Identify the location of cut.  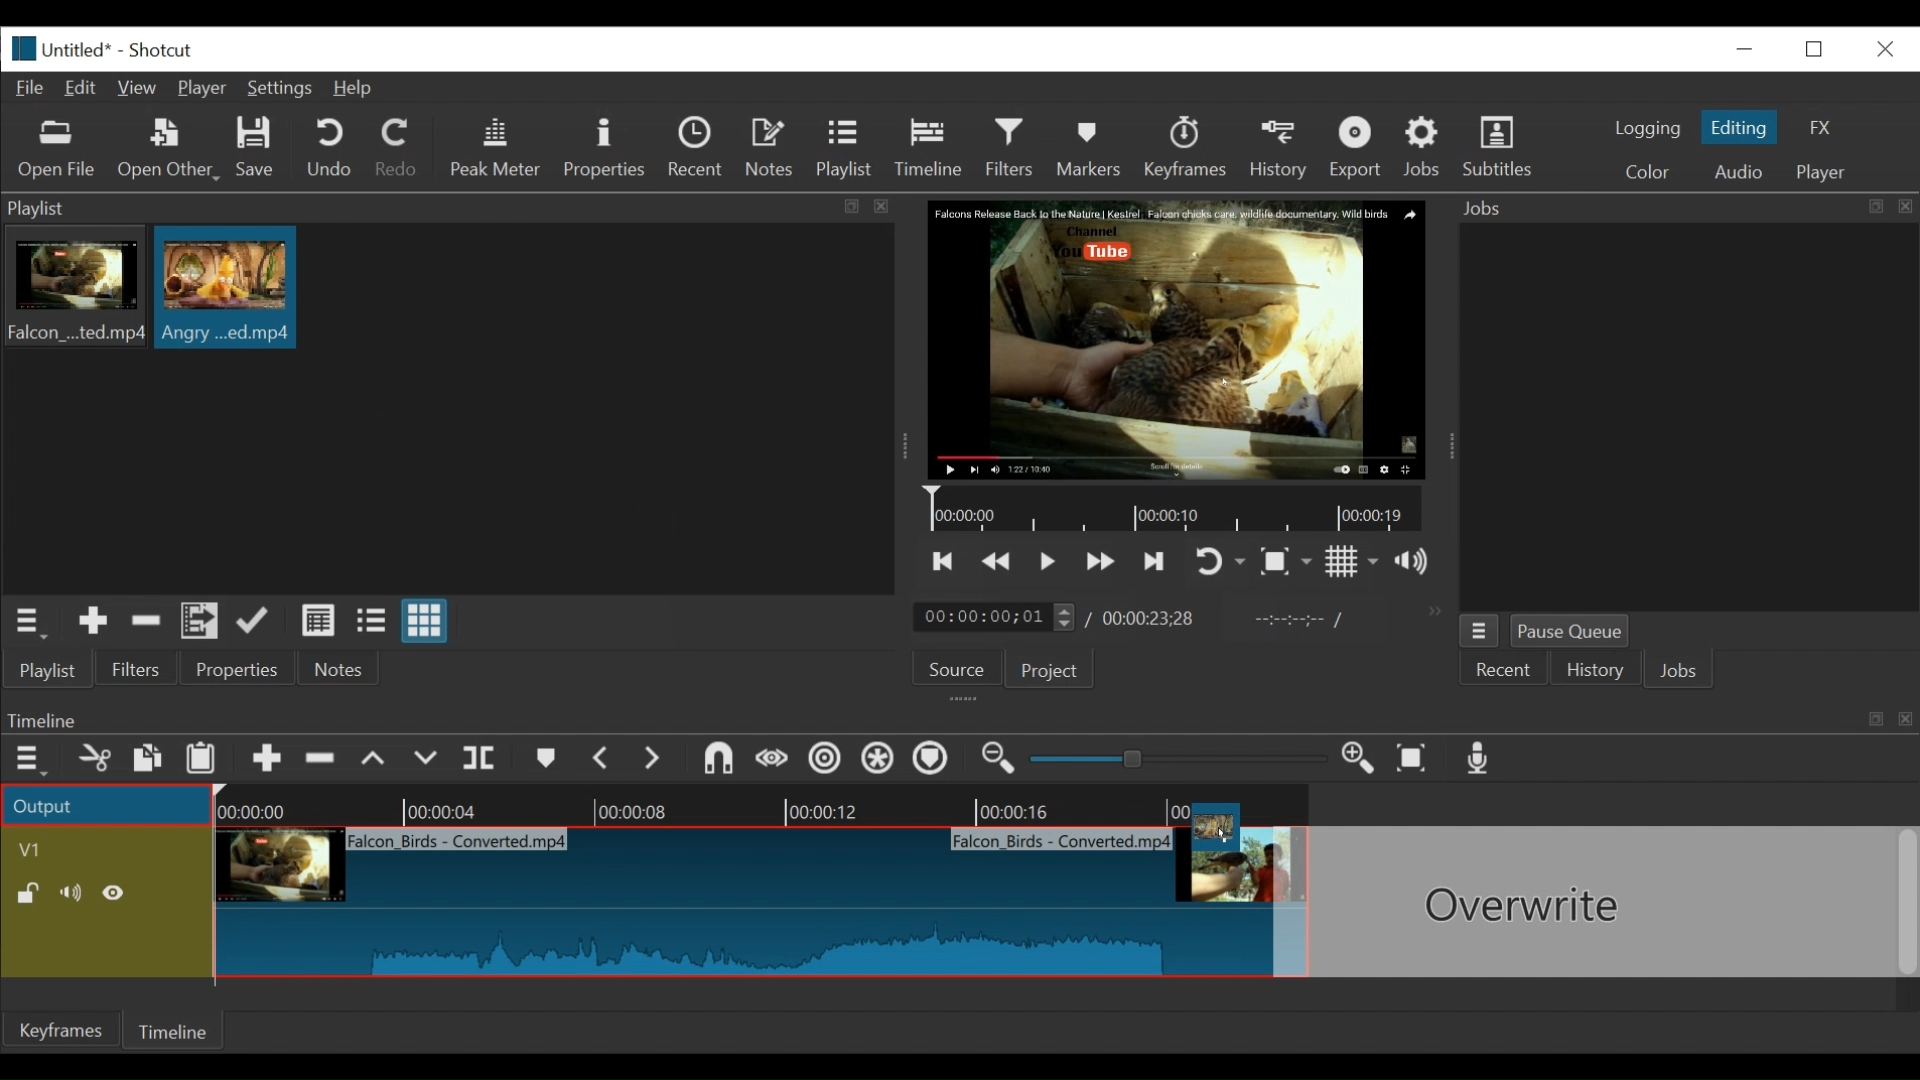
(93, 760).